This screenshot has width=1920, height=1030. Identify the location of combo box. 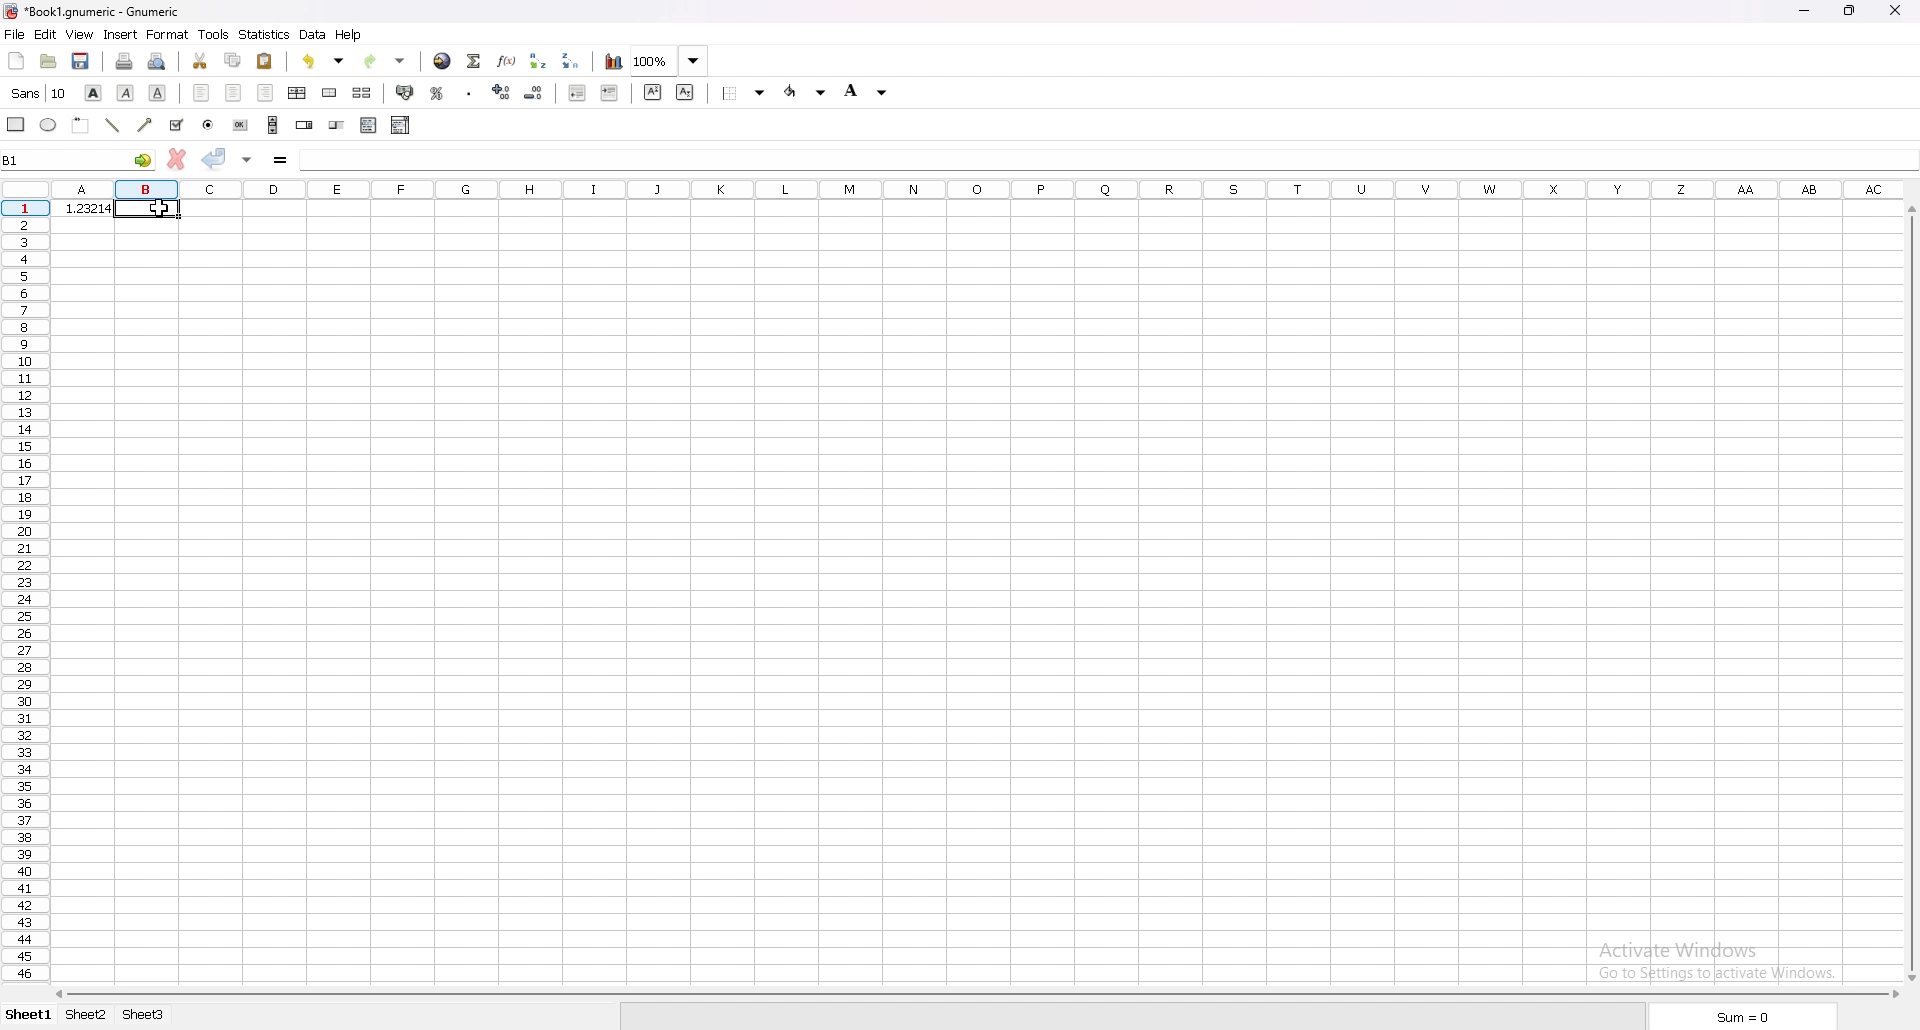
(400, 124).